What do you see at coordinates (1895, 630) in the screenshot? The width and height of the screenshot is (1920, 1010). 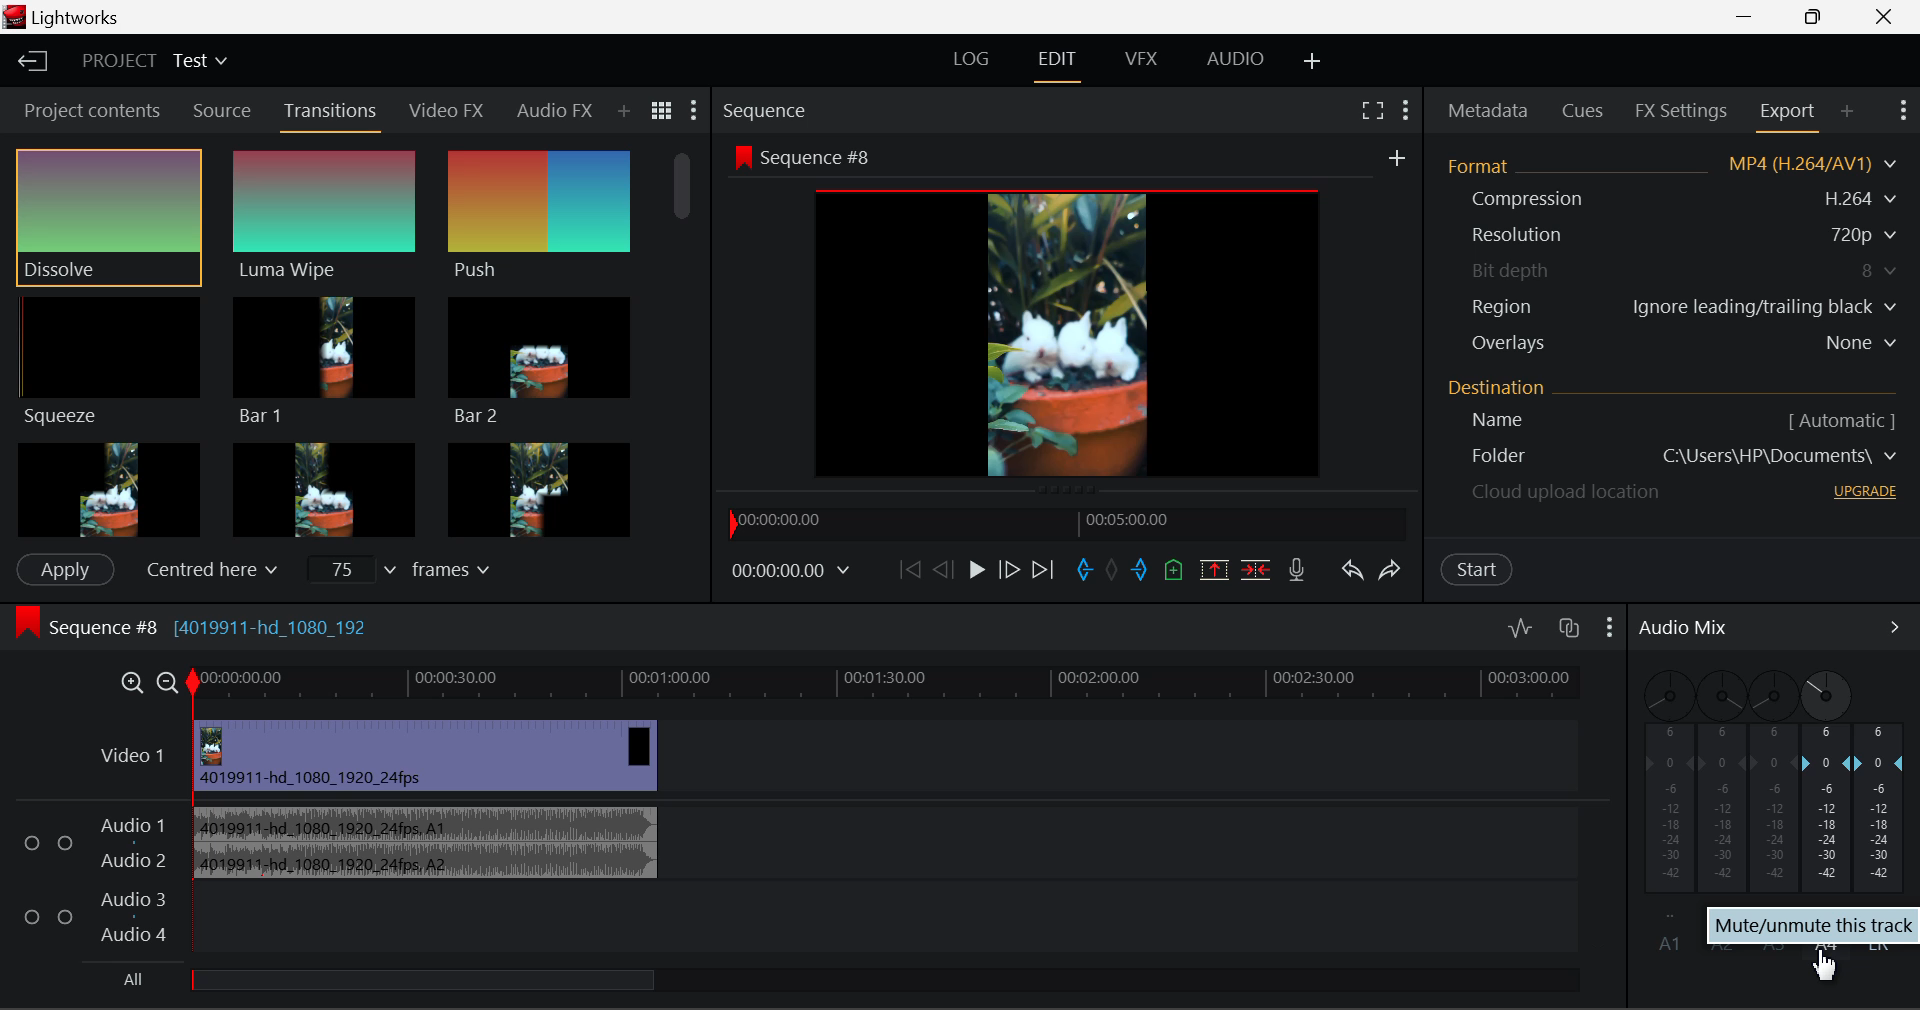 I see `Show Audio Mix` at bounding box center [1895, 630].